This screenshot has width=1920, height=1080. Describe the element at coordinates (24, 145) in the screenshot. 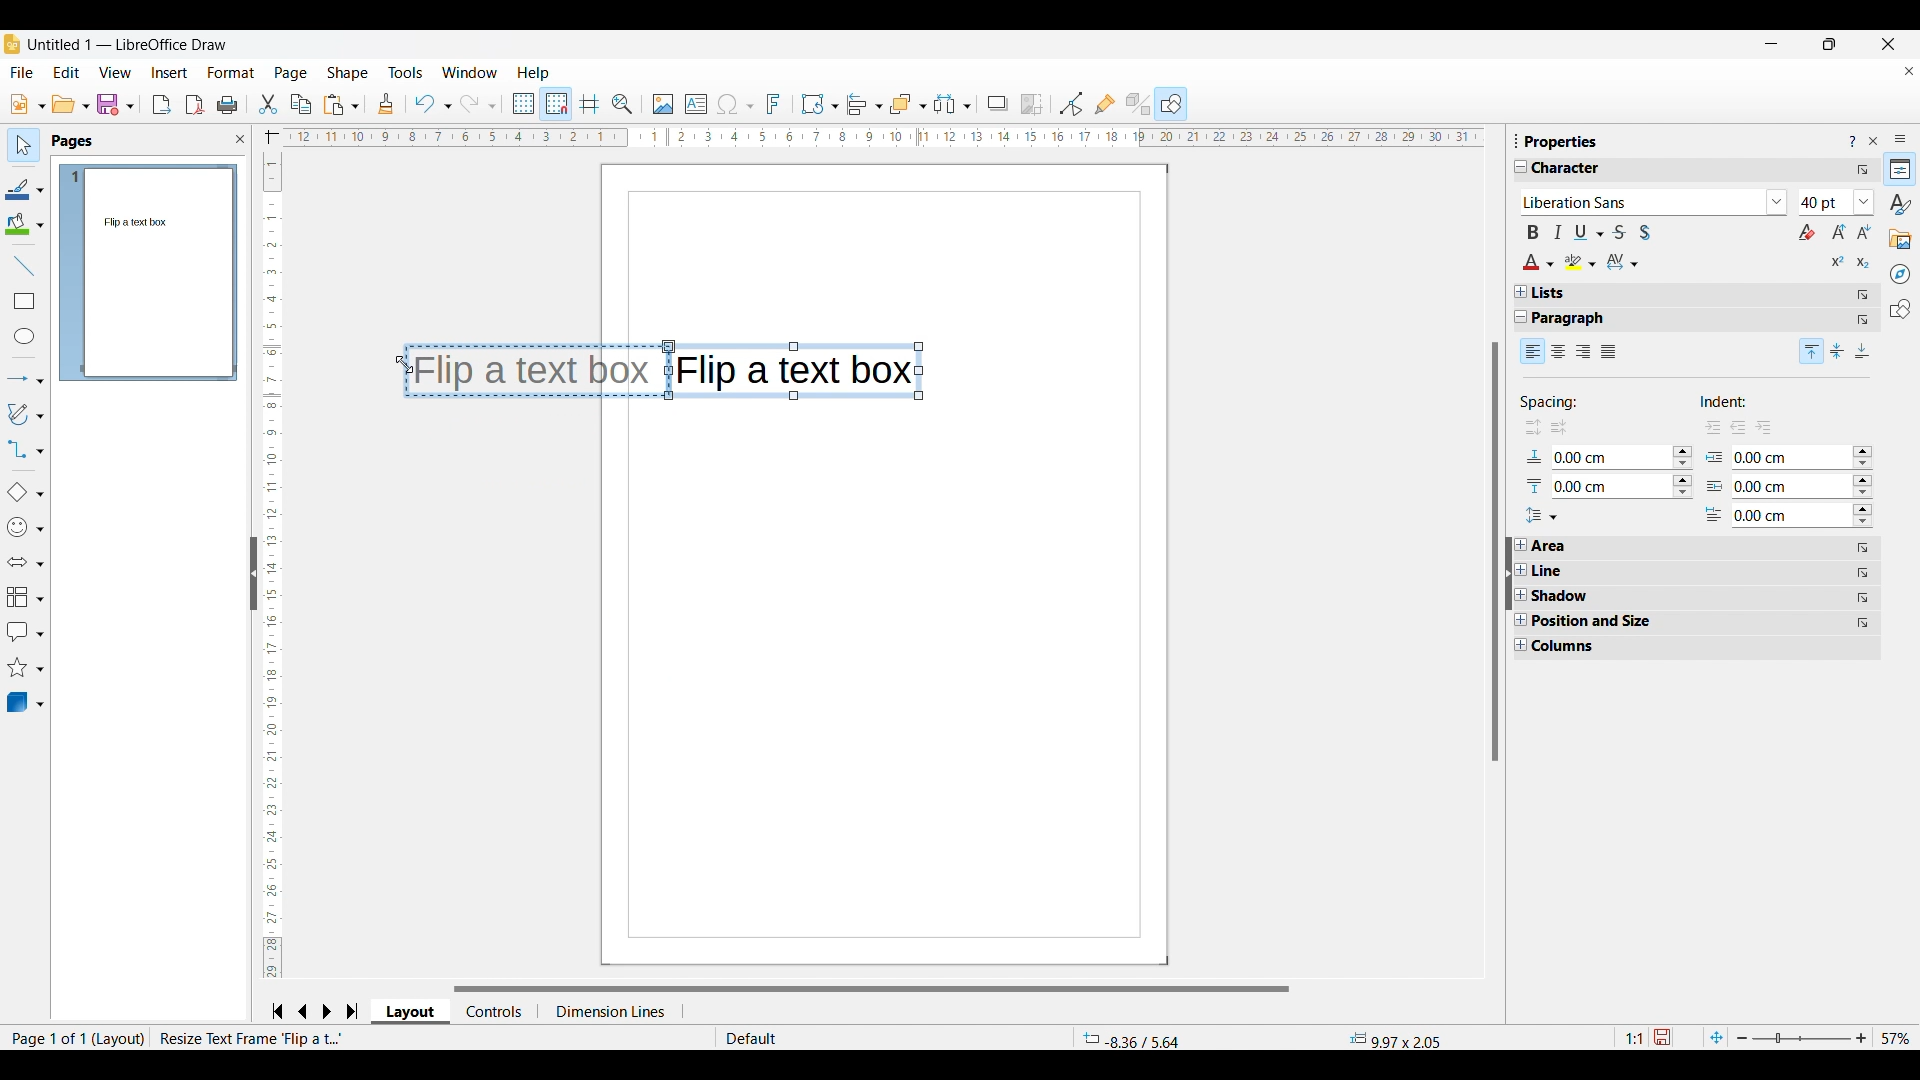

I see `Select, current selection` at that location.